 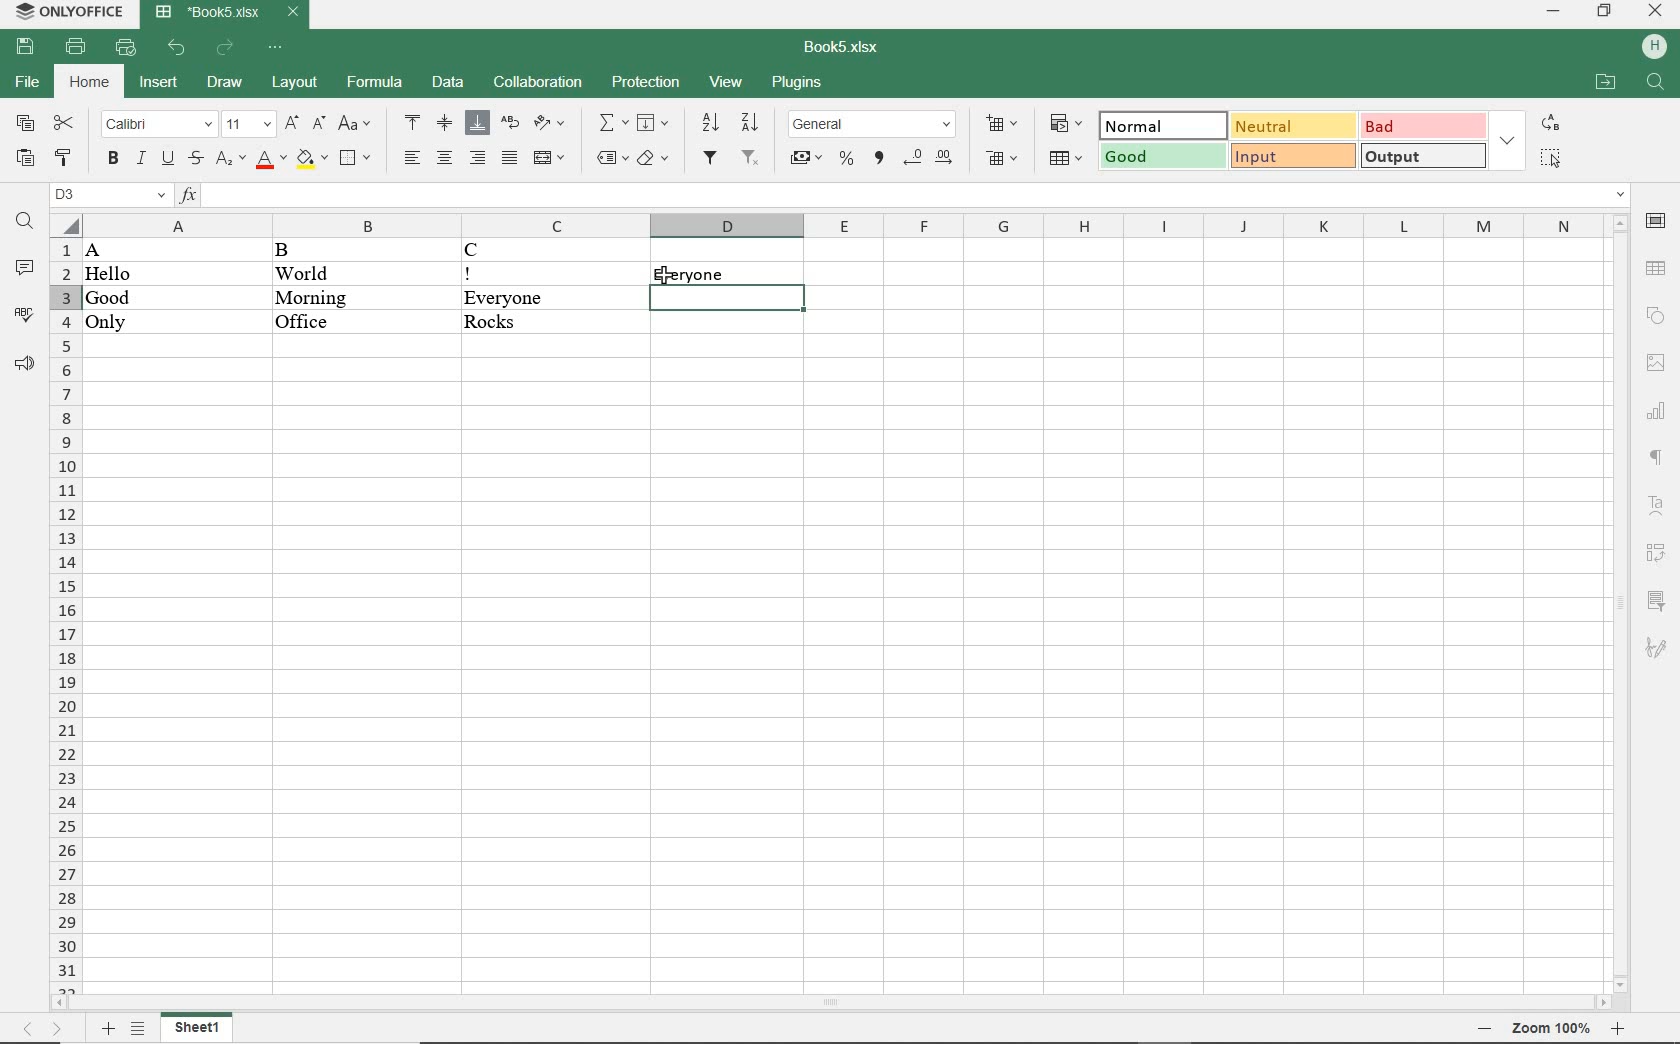 What do you see at coordinates (874, 124) in the screenshot?
I see `number format` at bounding box center [874, 124].